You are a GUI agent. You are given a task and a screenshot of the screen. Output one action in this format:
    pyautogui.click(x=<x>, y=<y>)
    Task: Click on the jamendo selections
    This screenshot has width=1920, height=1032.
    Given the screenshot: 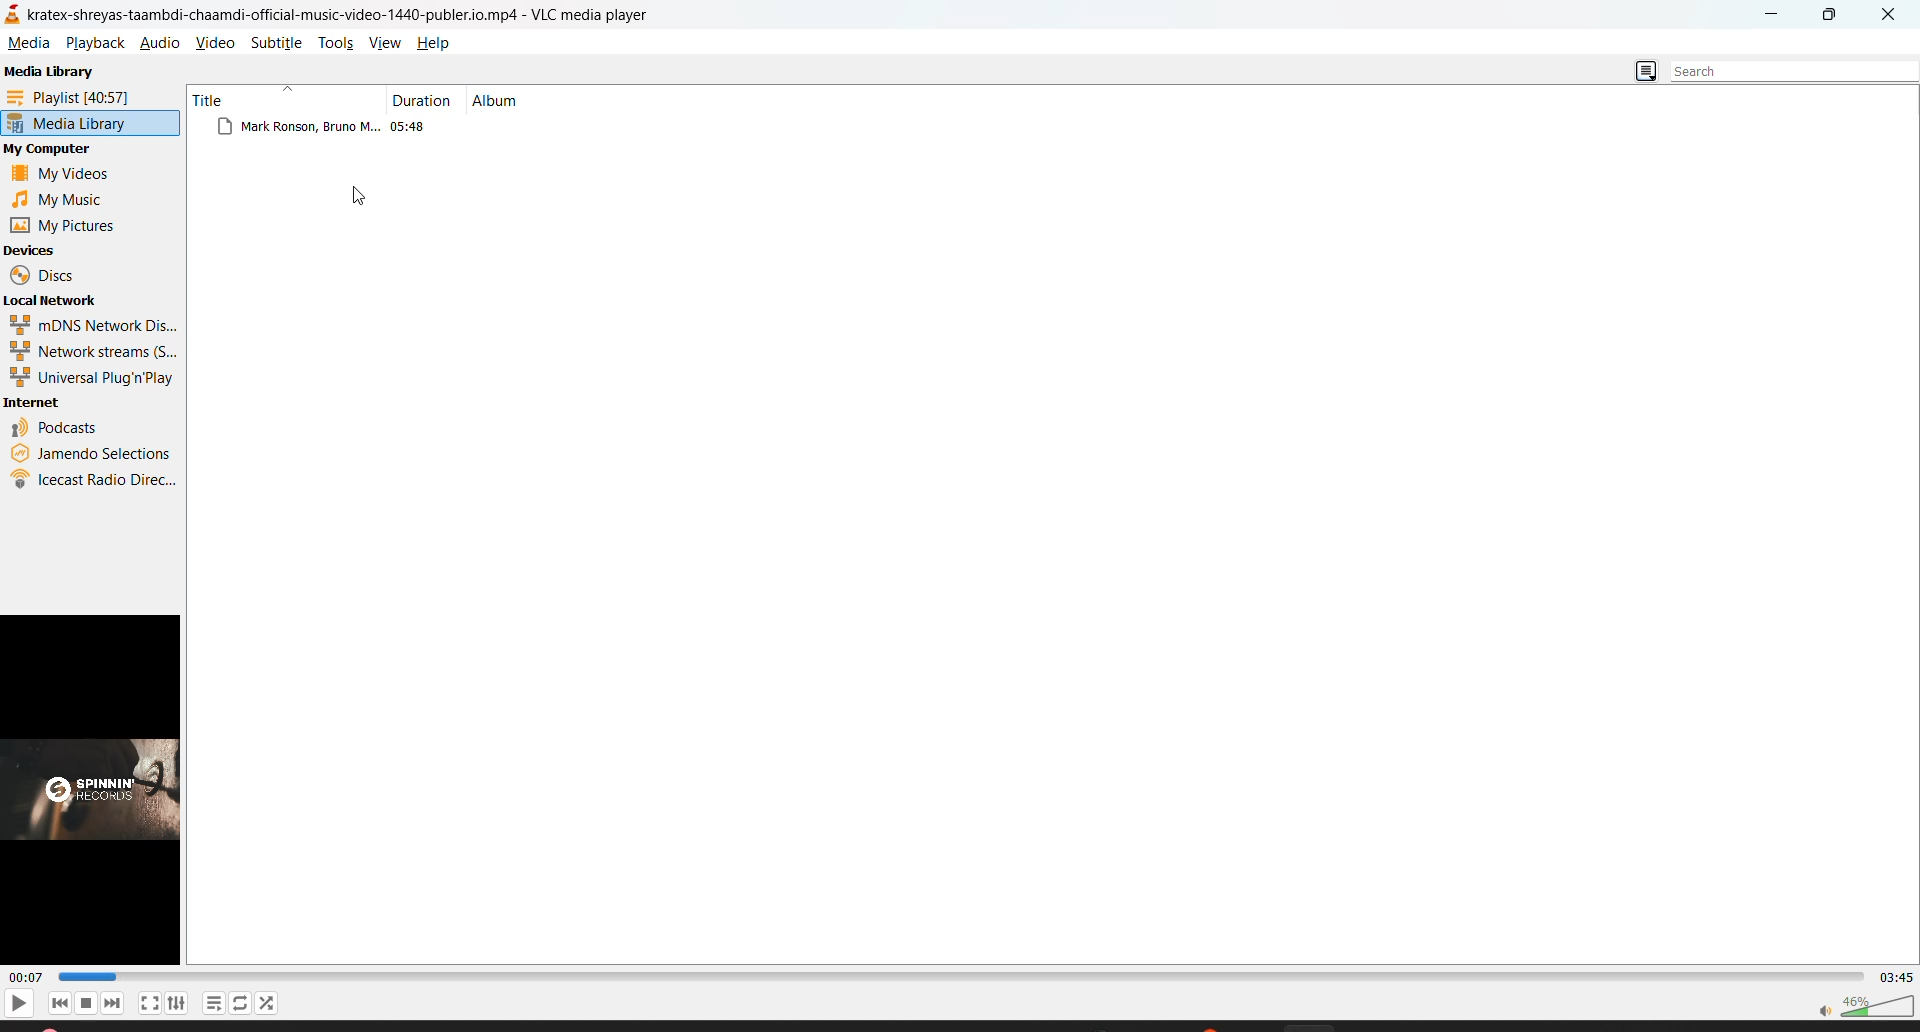 What is the action you would take?
    pyautogui.click(x=89, y=453)
    